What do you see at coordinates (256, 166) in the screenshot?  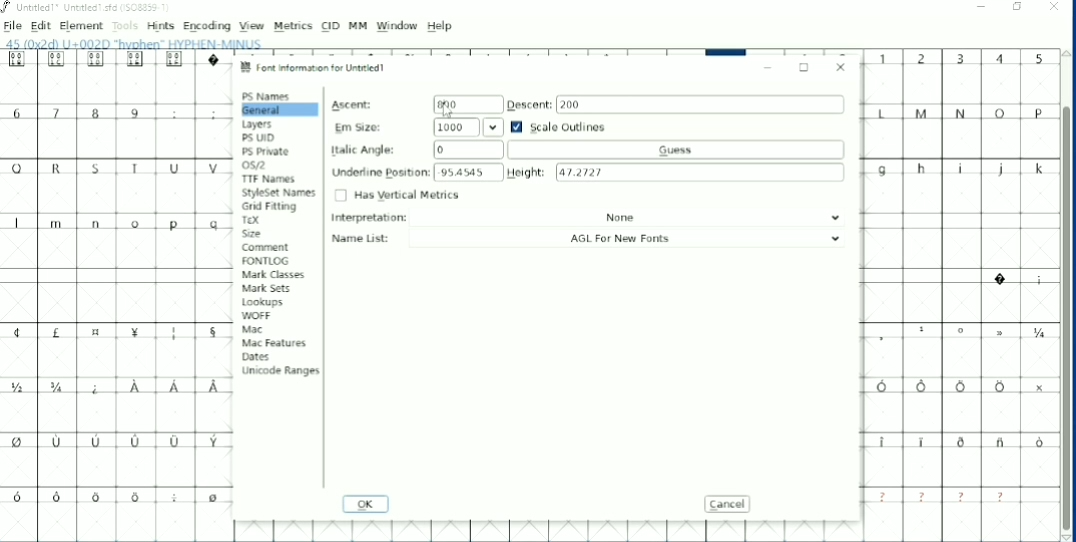 I see `OS/2` at bounding box center [256, 166].